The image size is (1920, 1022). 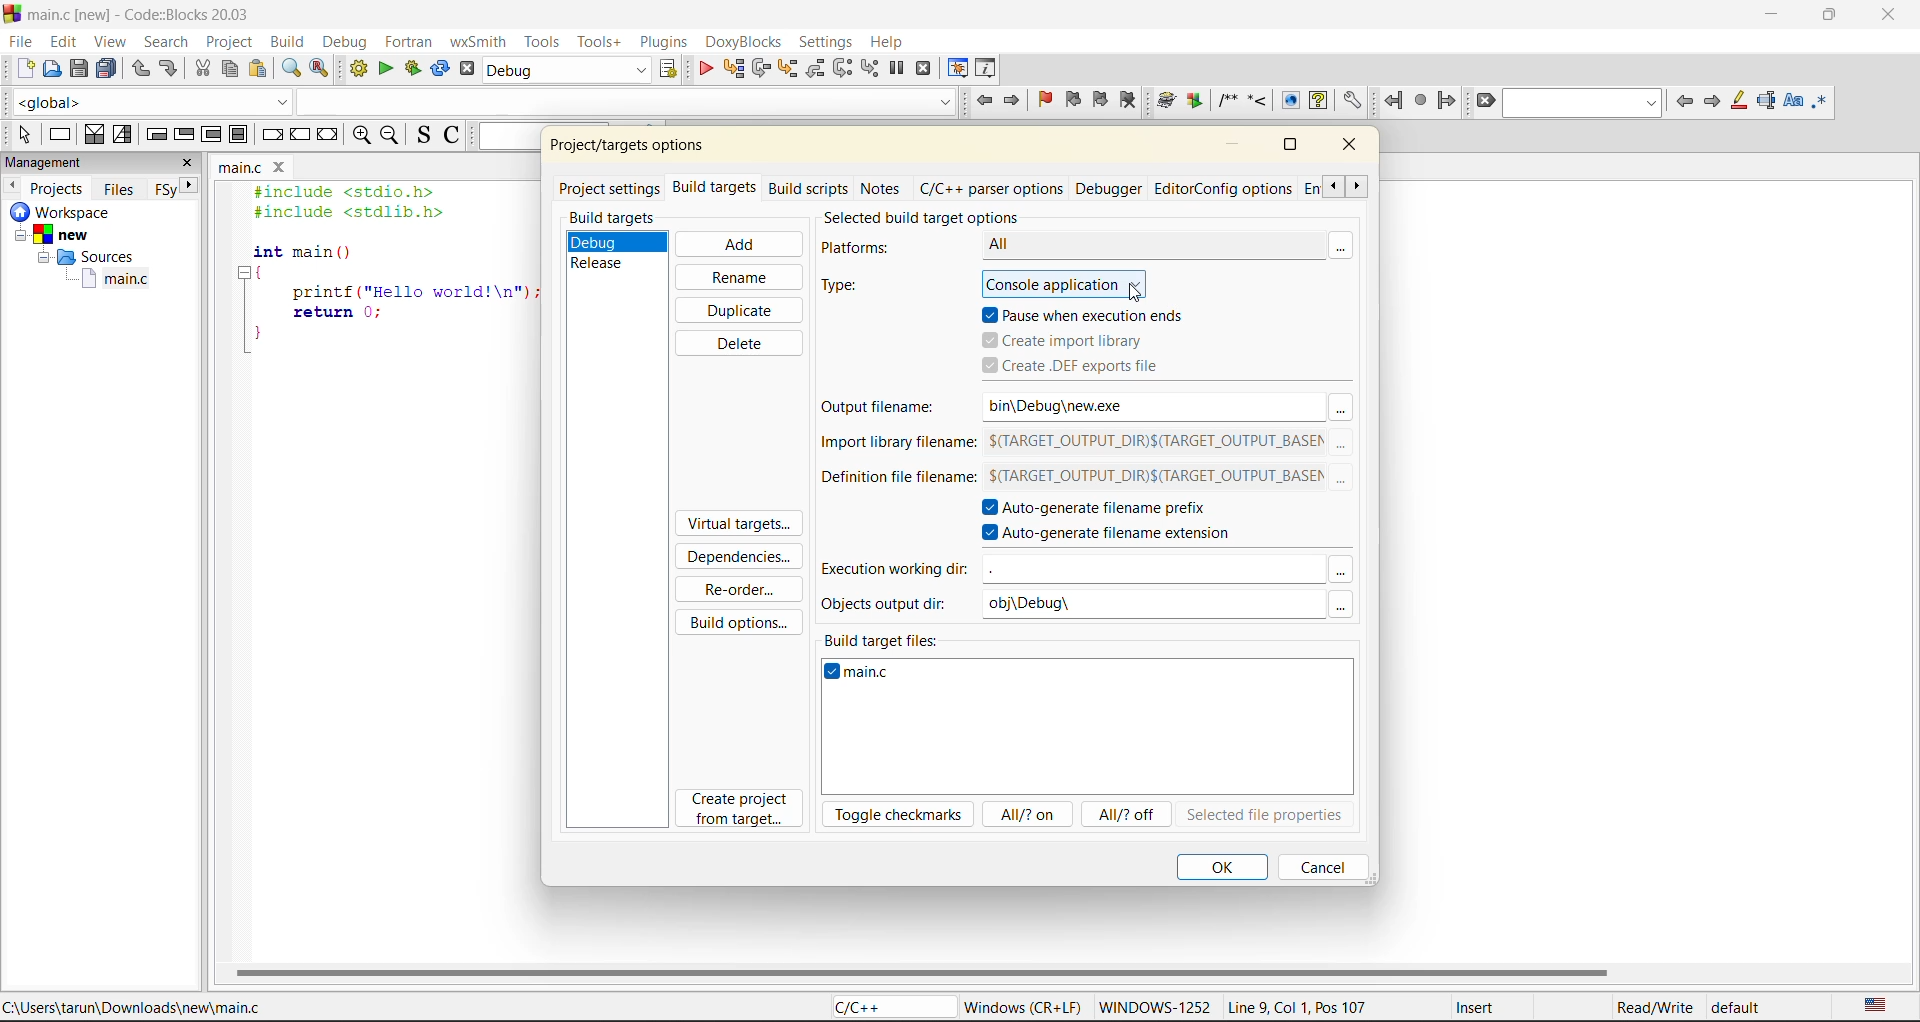 What do you see at coordinates (1835, 18) in the screenshot?
I see `maximize` at bounding box center [1835, 18].